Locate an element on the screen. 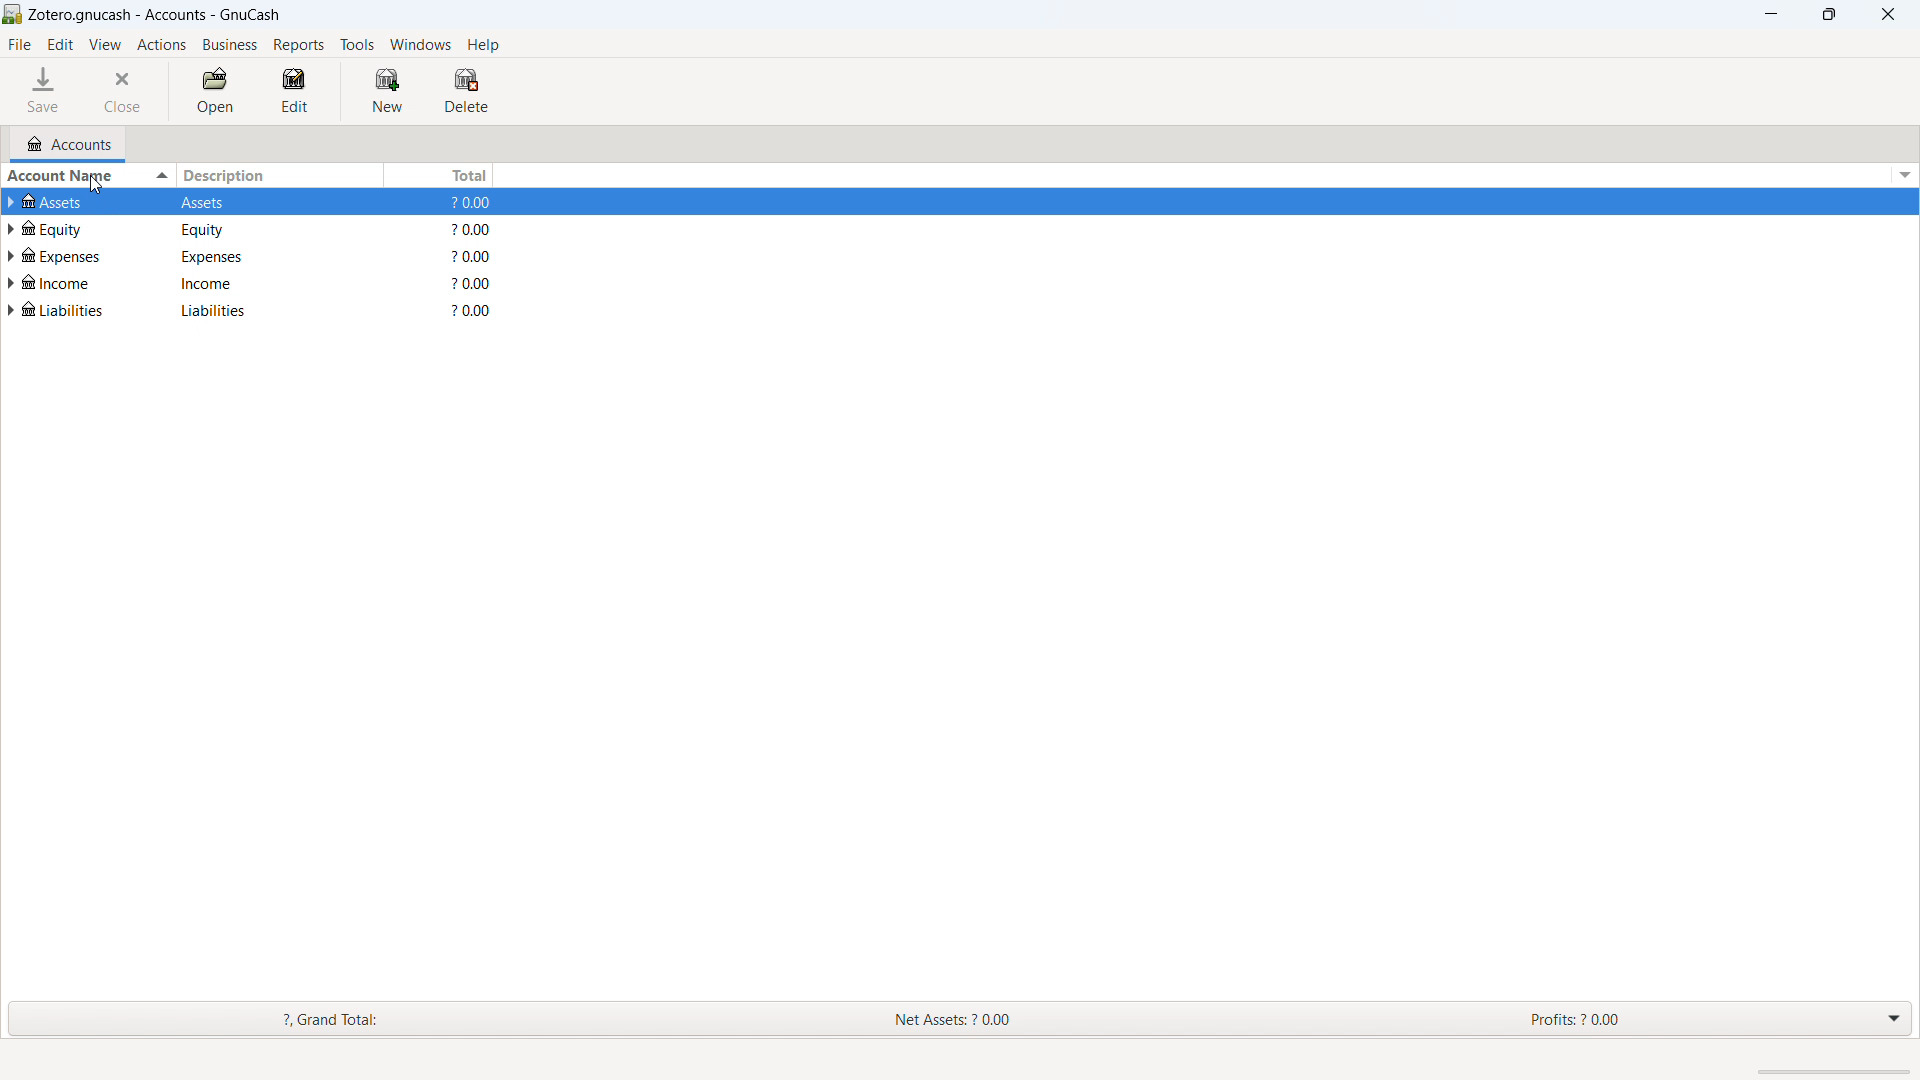  accounts tab is located at coordinates (70, 143).